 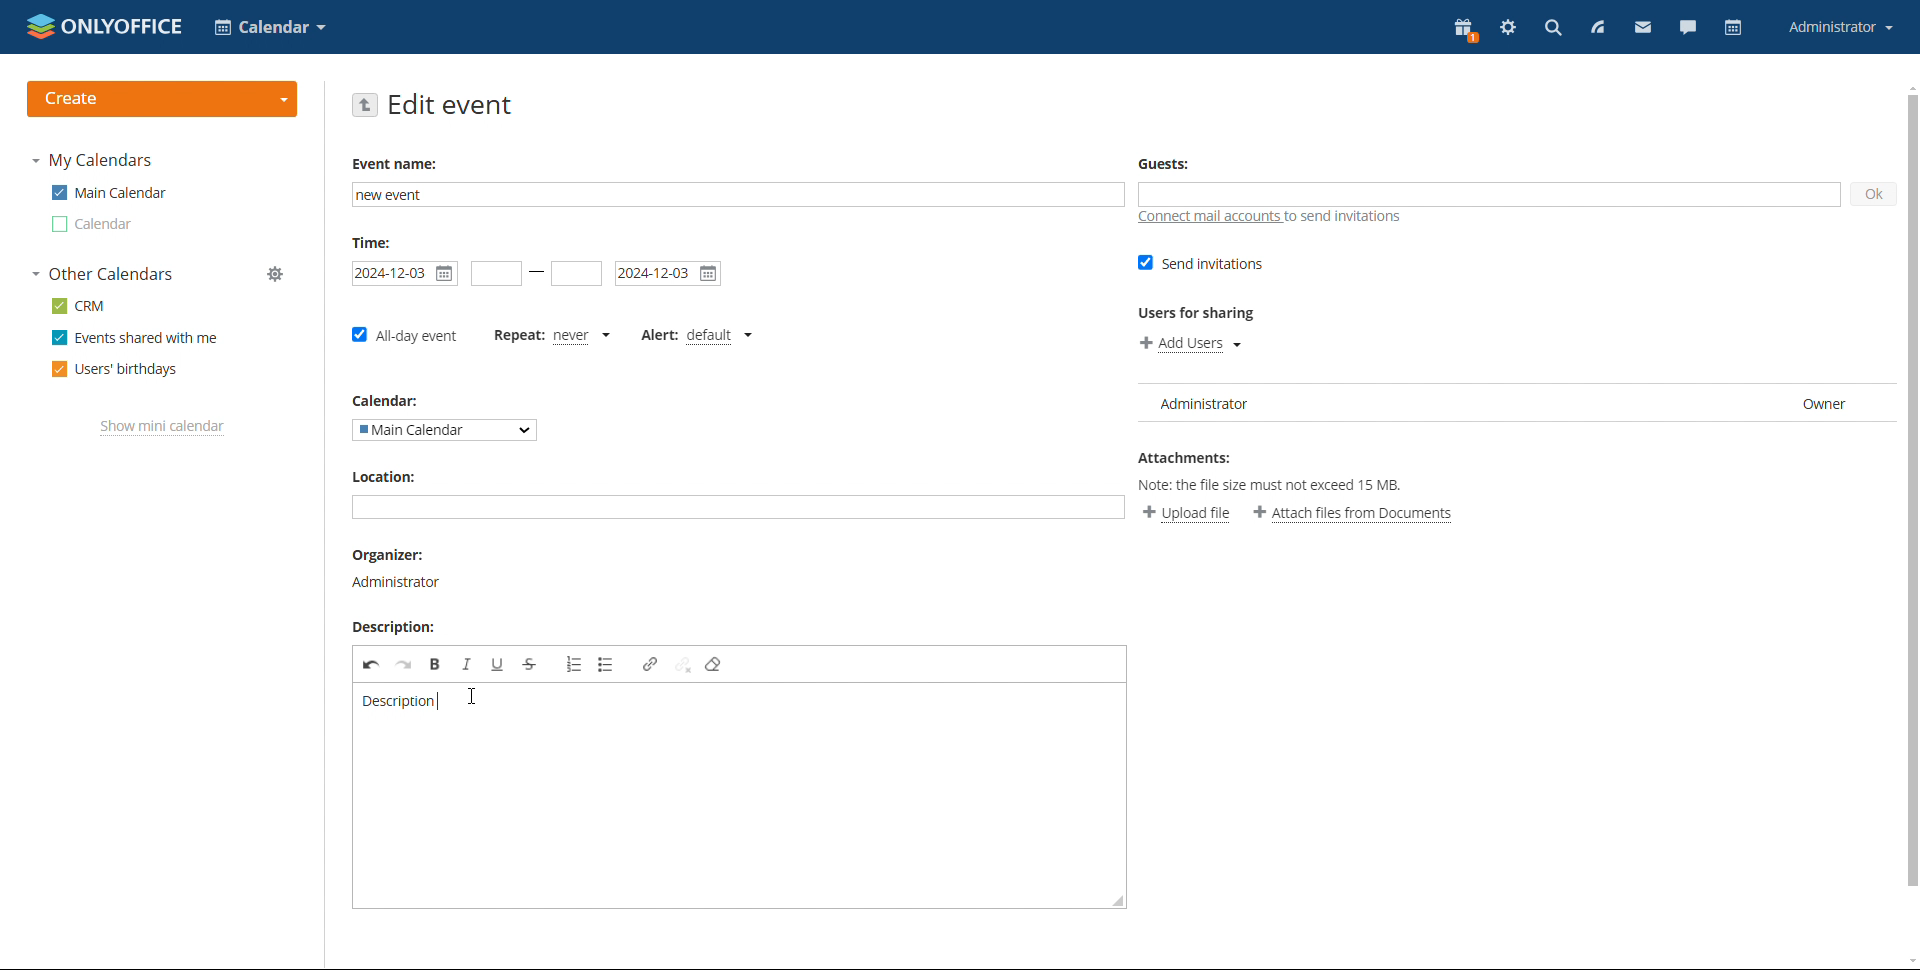 What do you see at coordinates (1118, 895) in the screenshot?
I see `resize` at bounding box center [1118, 895].